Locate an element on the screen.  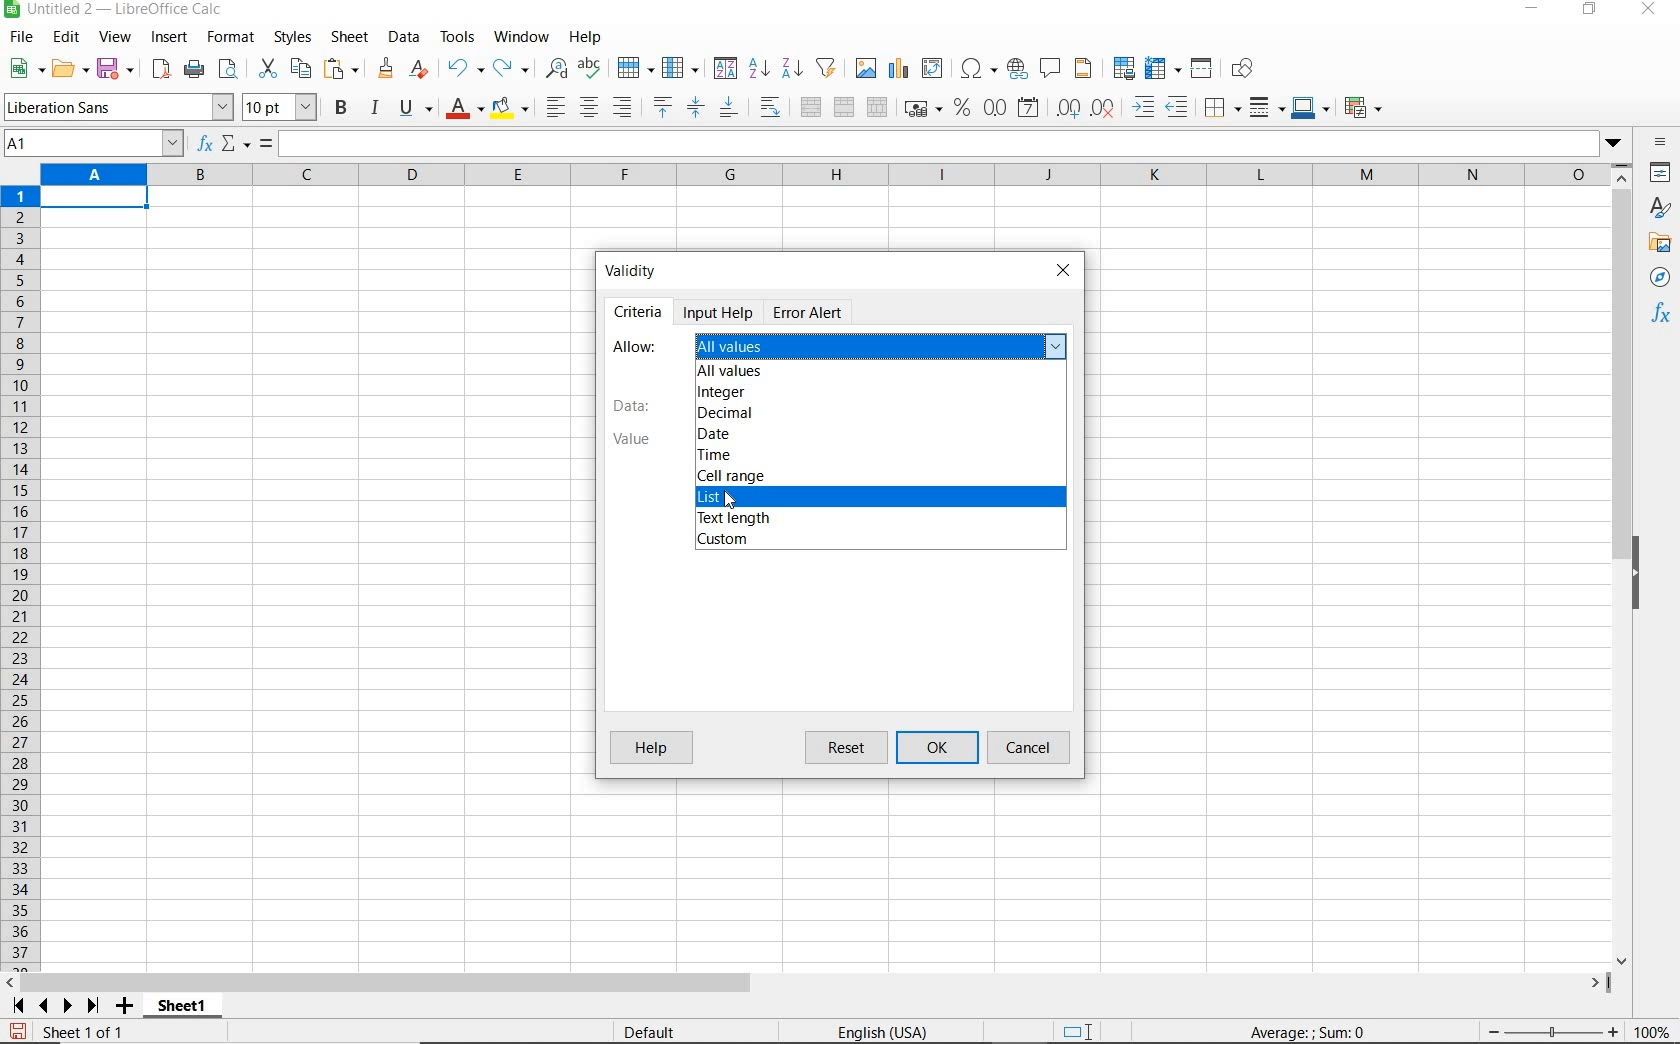
insert chart is located at coordinates (899, 69).